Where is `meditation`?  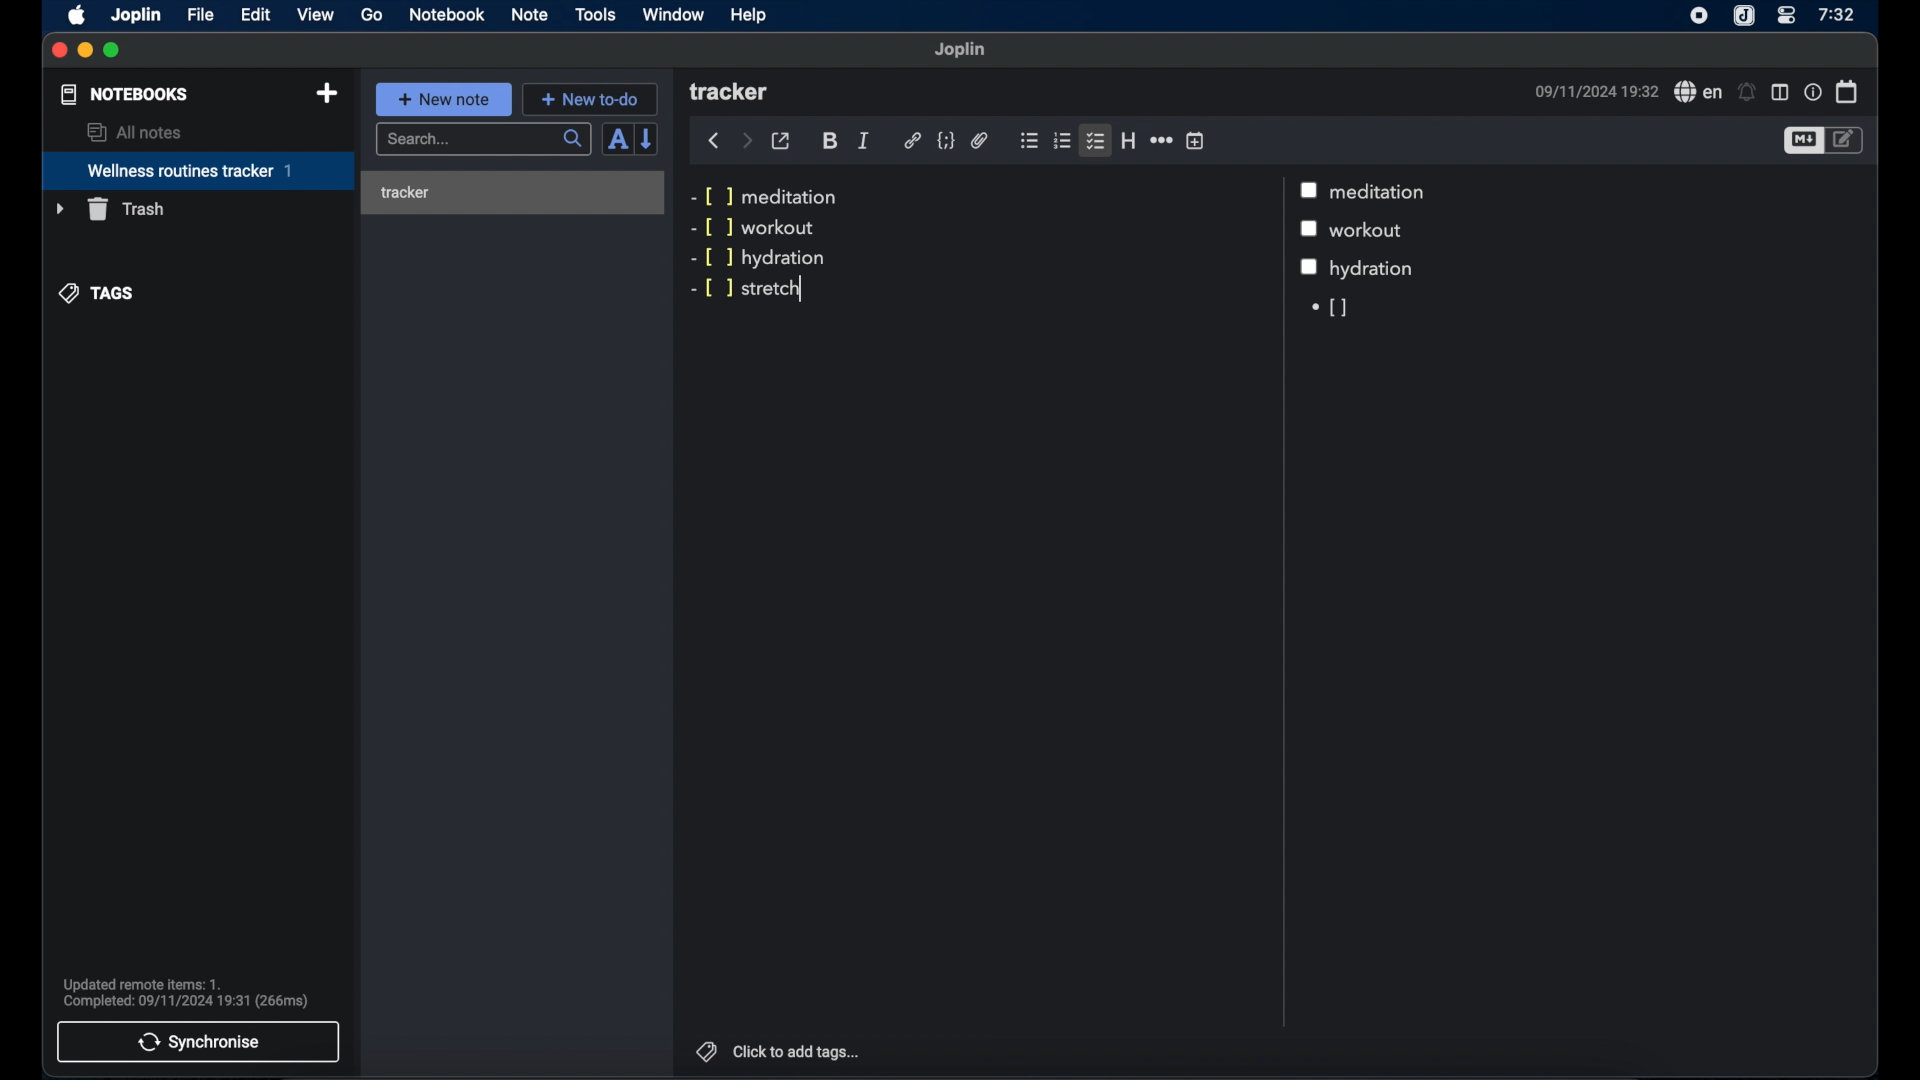 meditation is located at coordinates (1382, 192).